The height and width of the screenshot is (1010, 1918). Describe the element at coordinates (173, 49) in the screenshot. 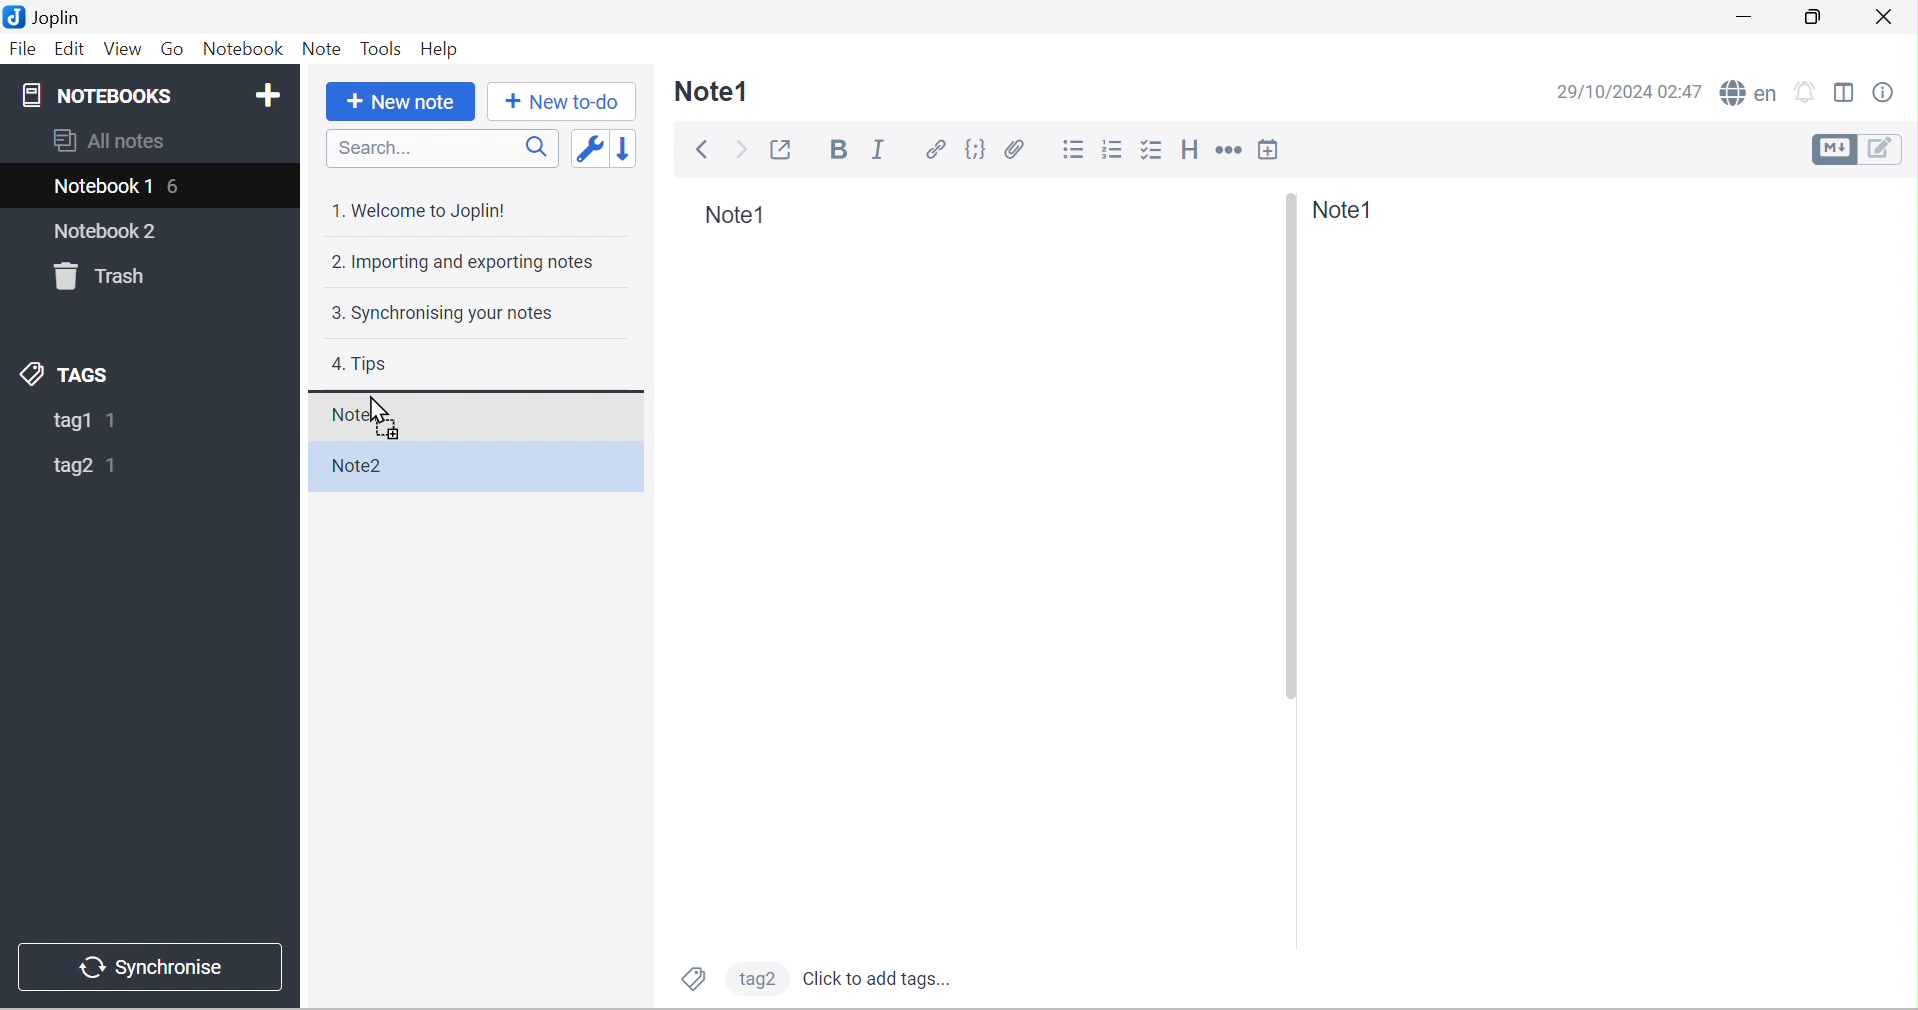

I see `Go` at that location.